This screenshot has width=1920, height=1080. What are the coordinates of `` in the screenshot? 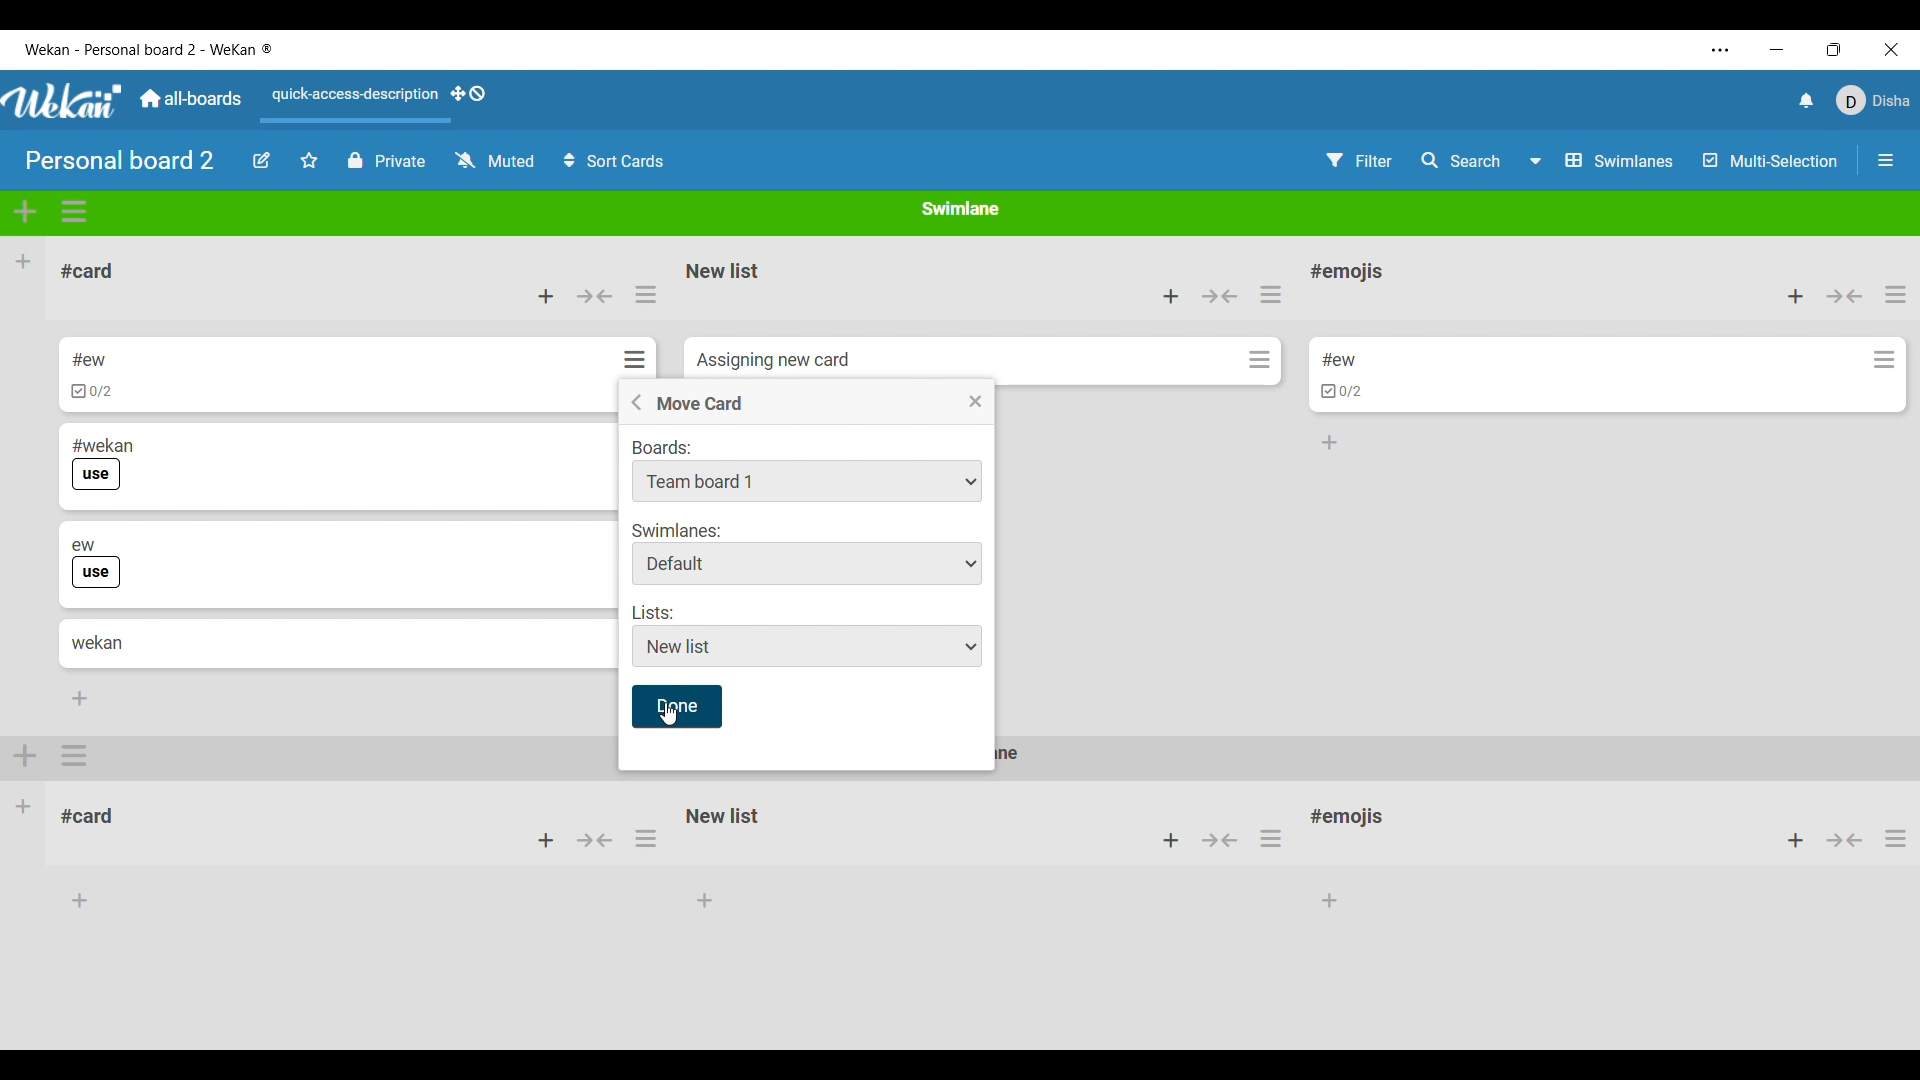 It's located at (1846, 843).